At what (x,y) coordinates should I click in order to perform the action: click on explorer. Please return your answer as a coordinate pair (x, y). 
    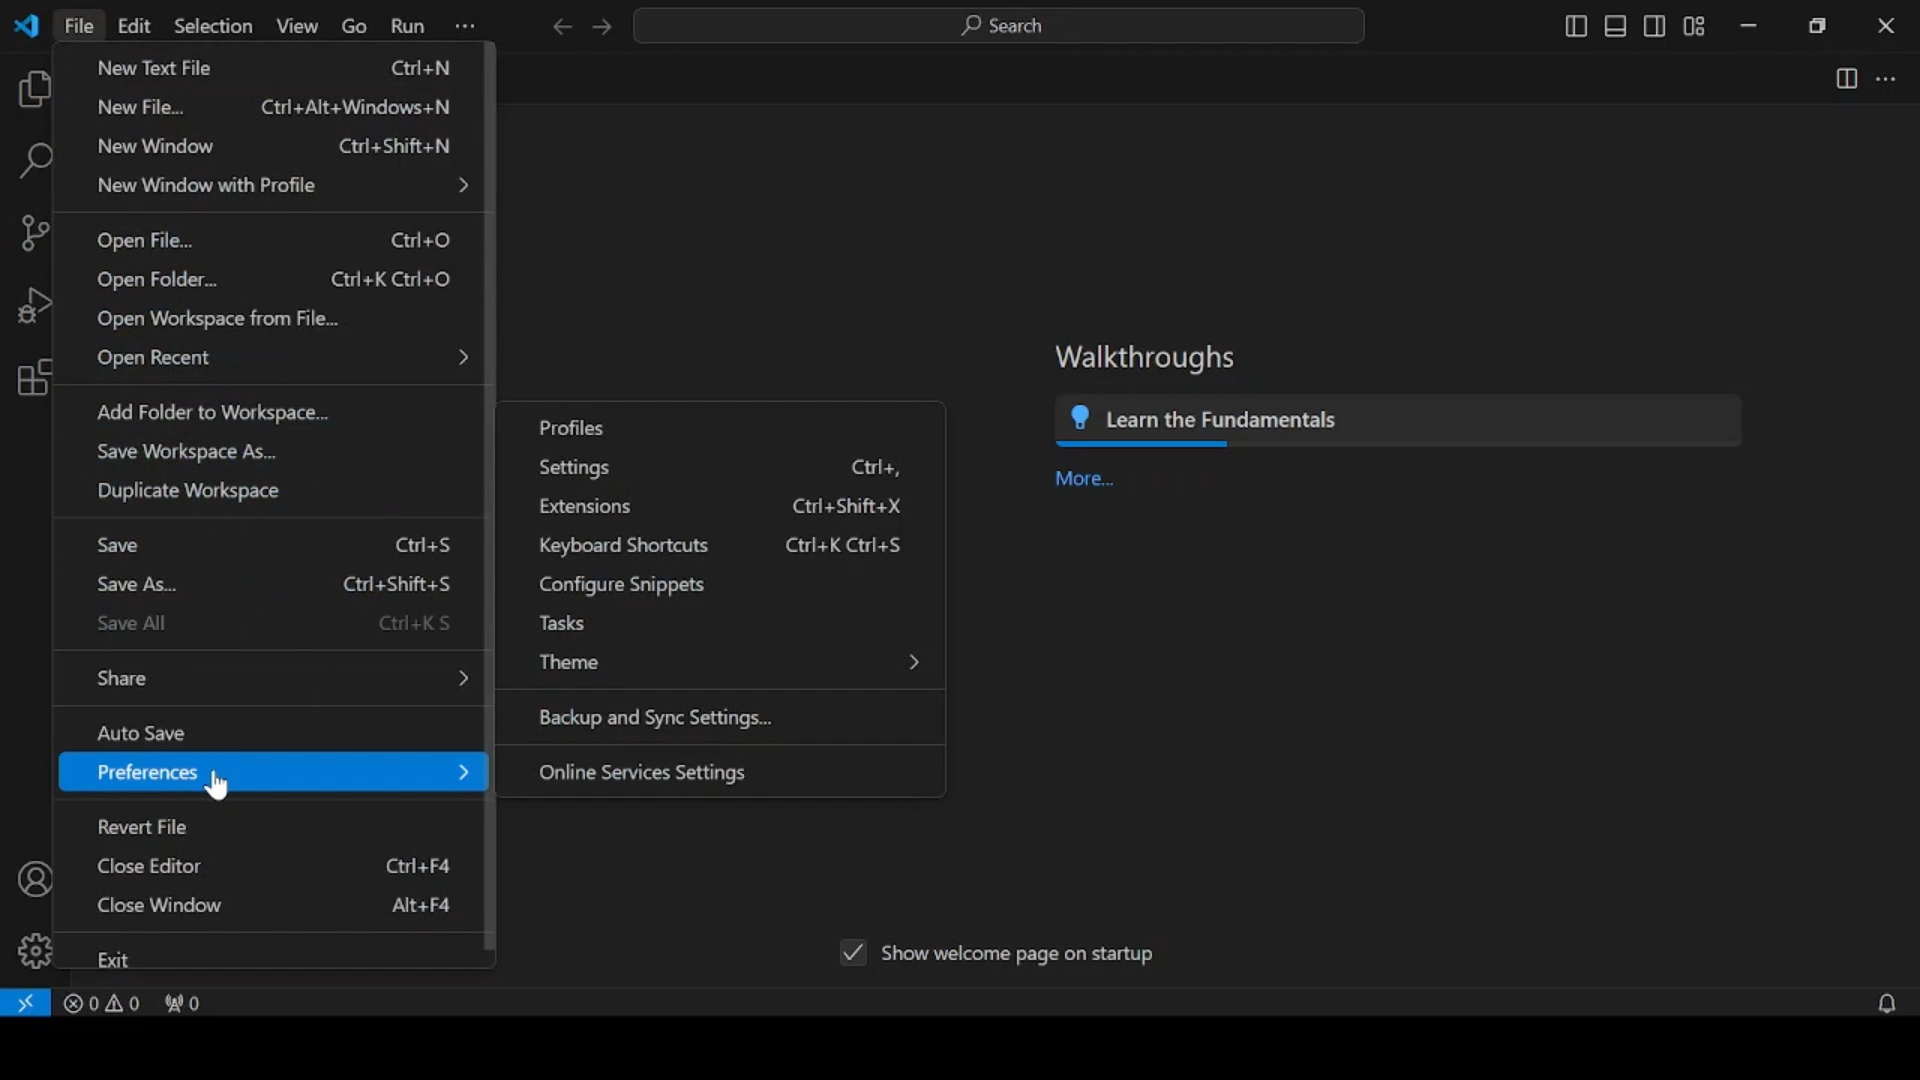
    Looking at the image, I should click on (35, 89).